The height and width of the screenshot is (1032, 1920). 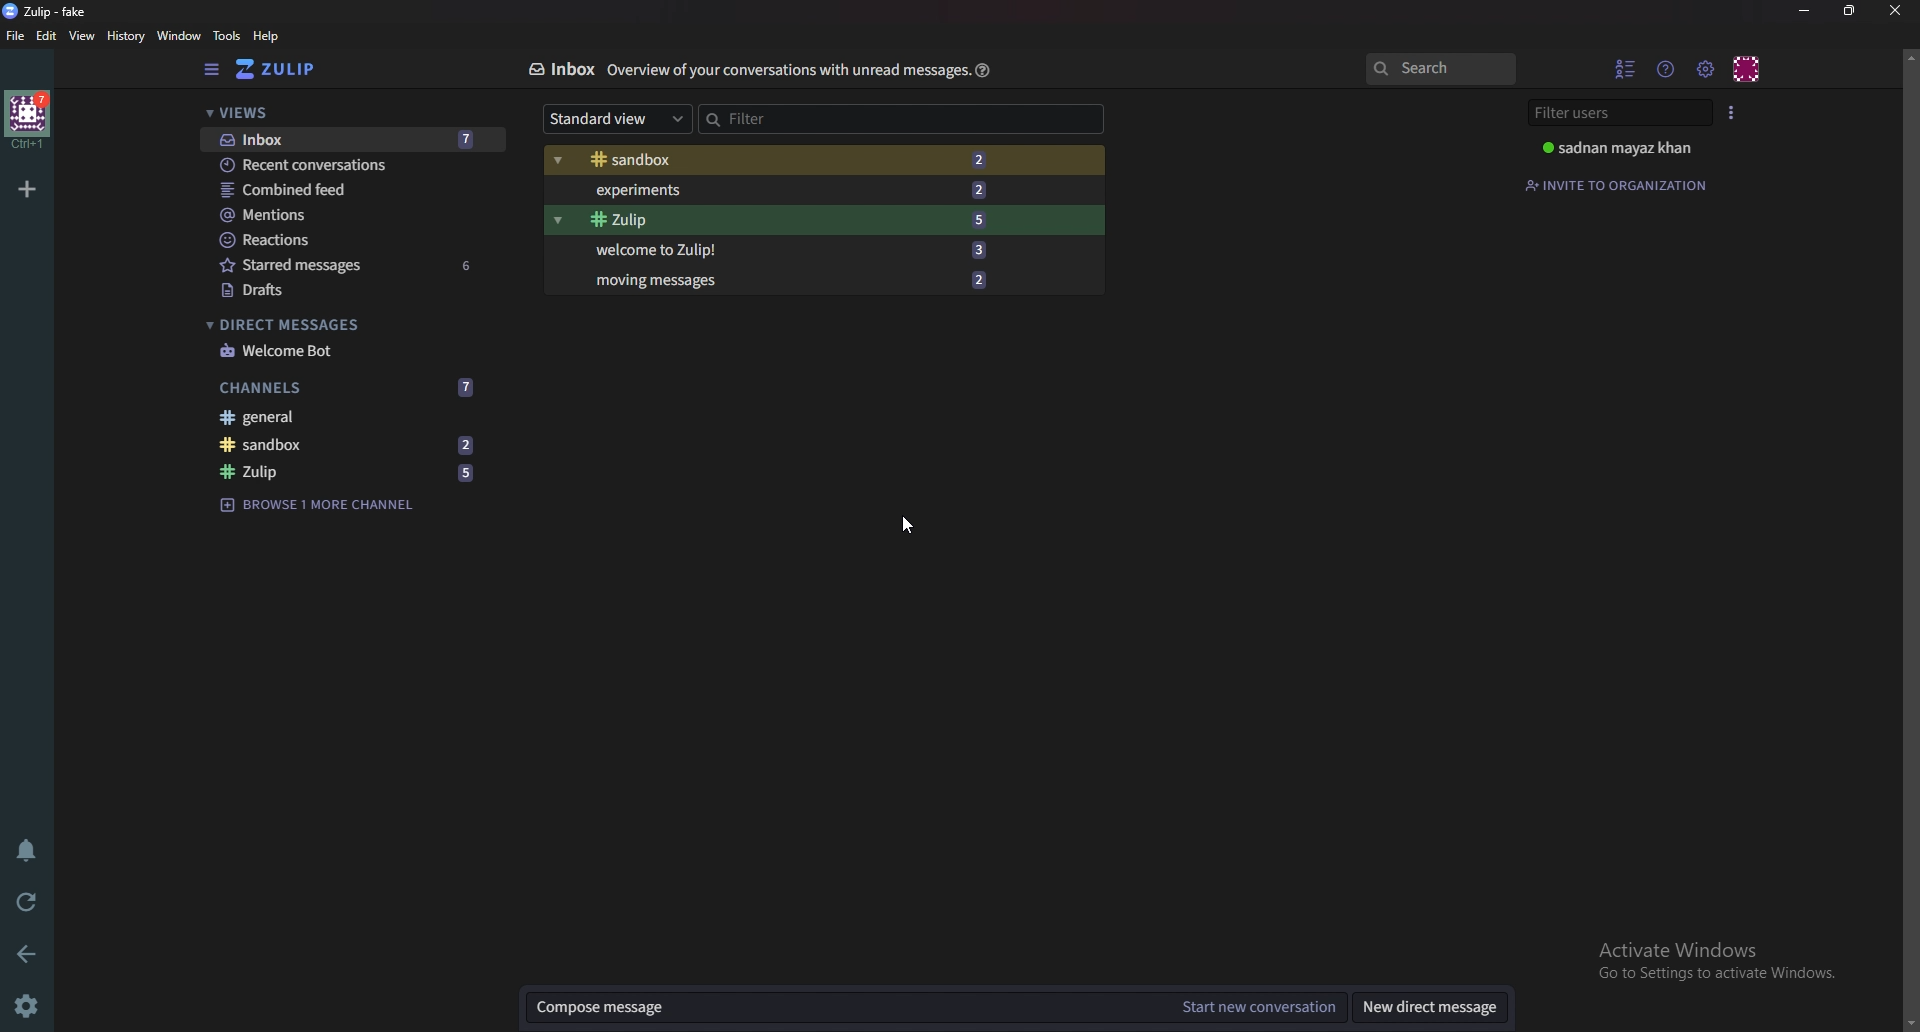 What do you see at coordinates (790, 160) in the screenshot?
I see `Sandbox` at bounding box center [790, 160].